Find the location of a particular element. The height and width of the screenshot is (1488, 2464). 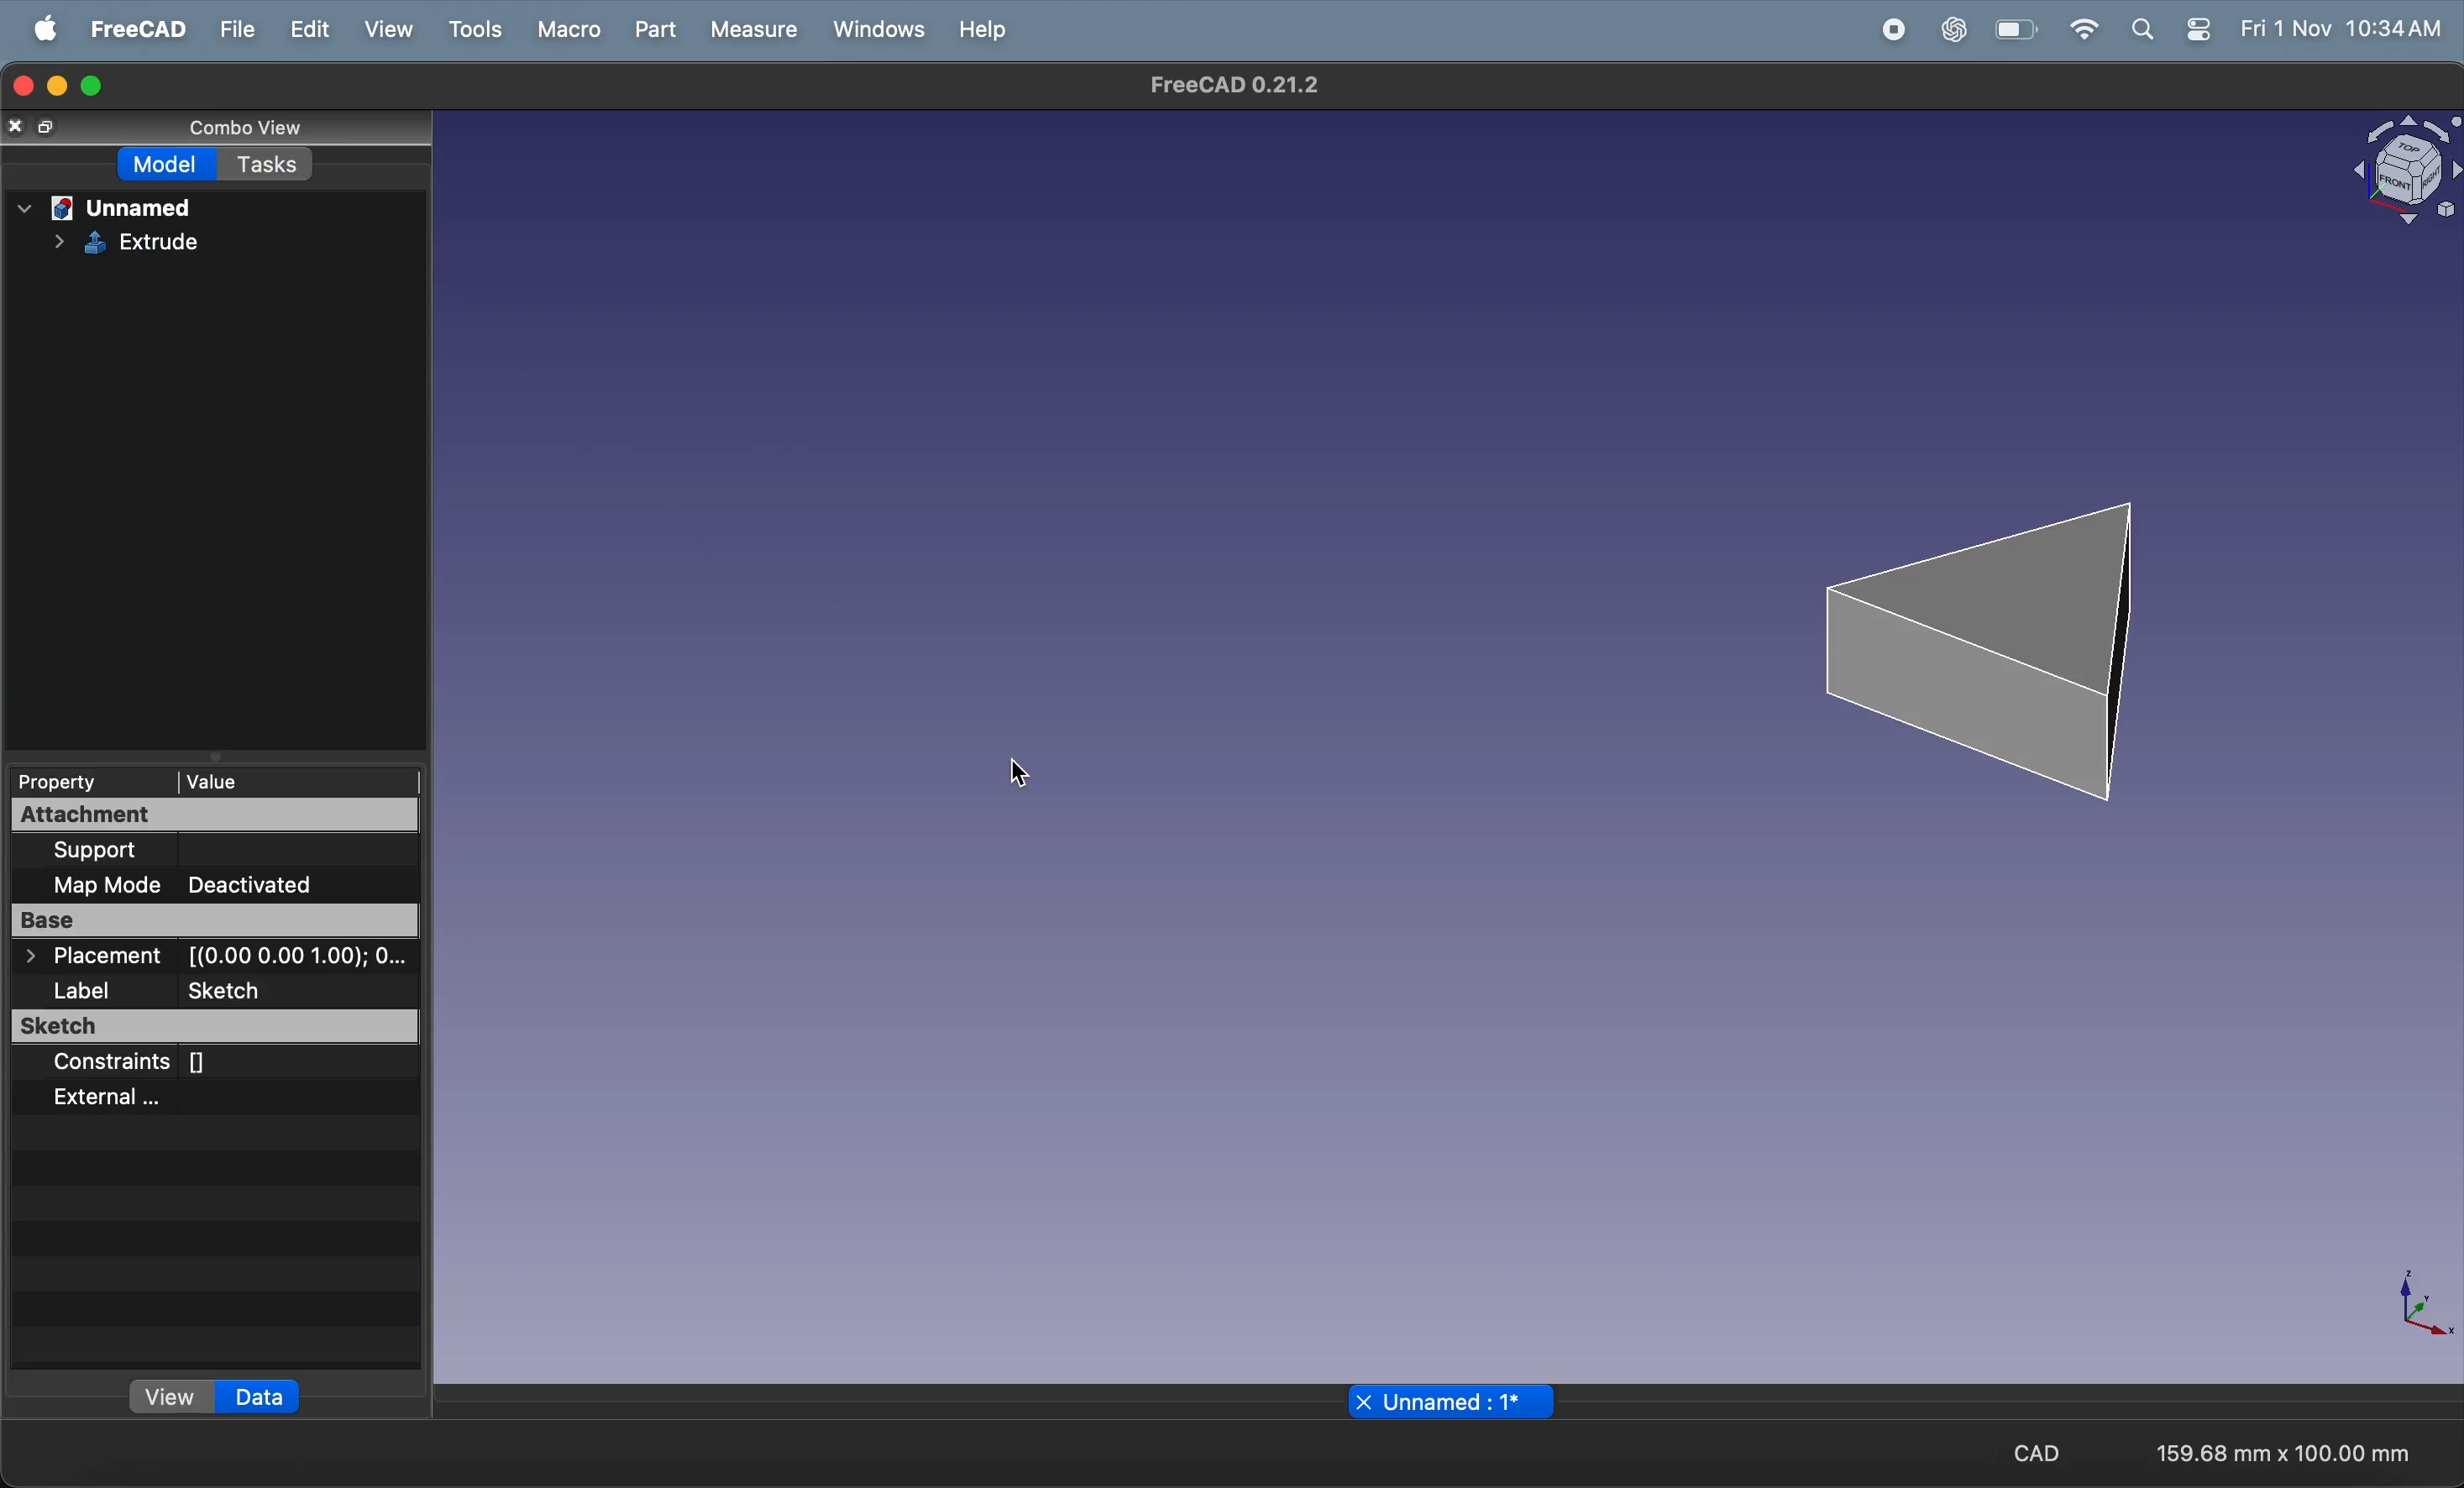

map mode deactivated is located at coordinates (224, 883).